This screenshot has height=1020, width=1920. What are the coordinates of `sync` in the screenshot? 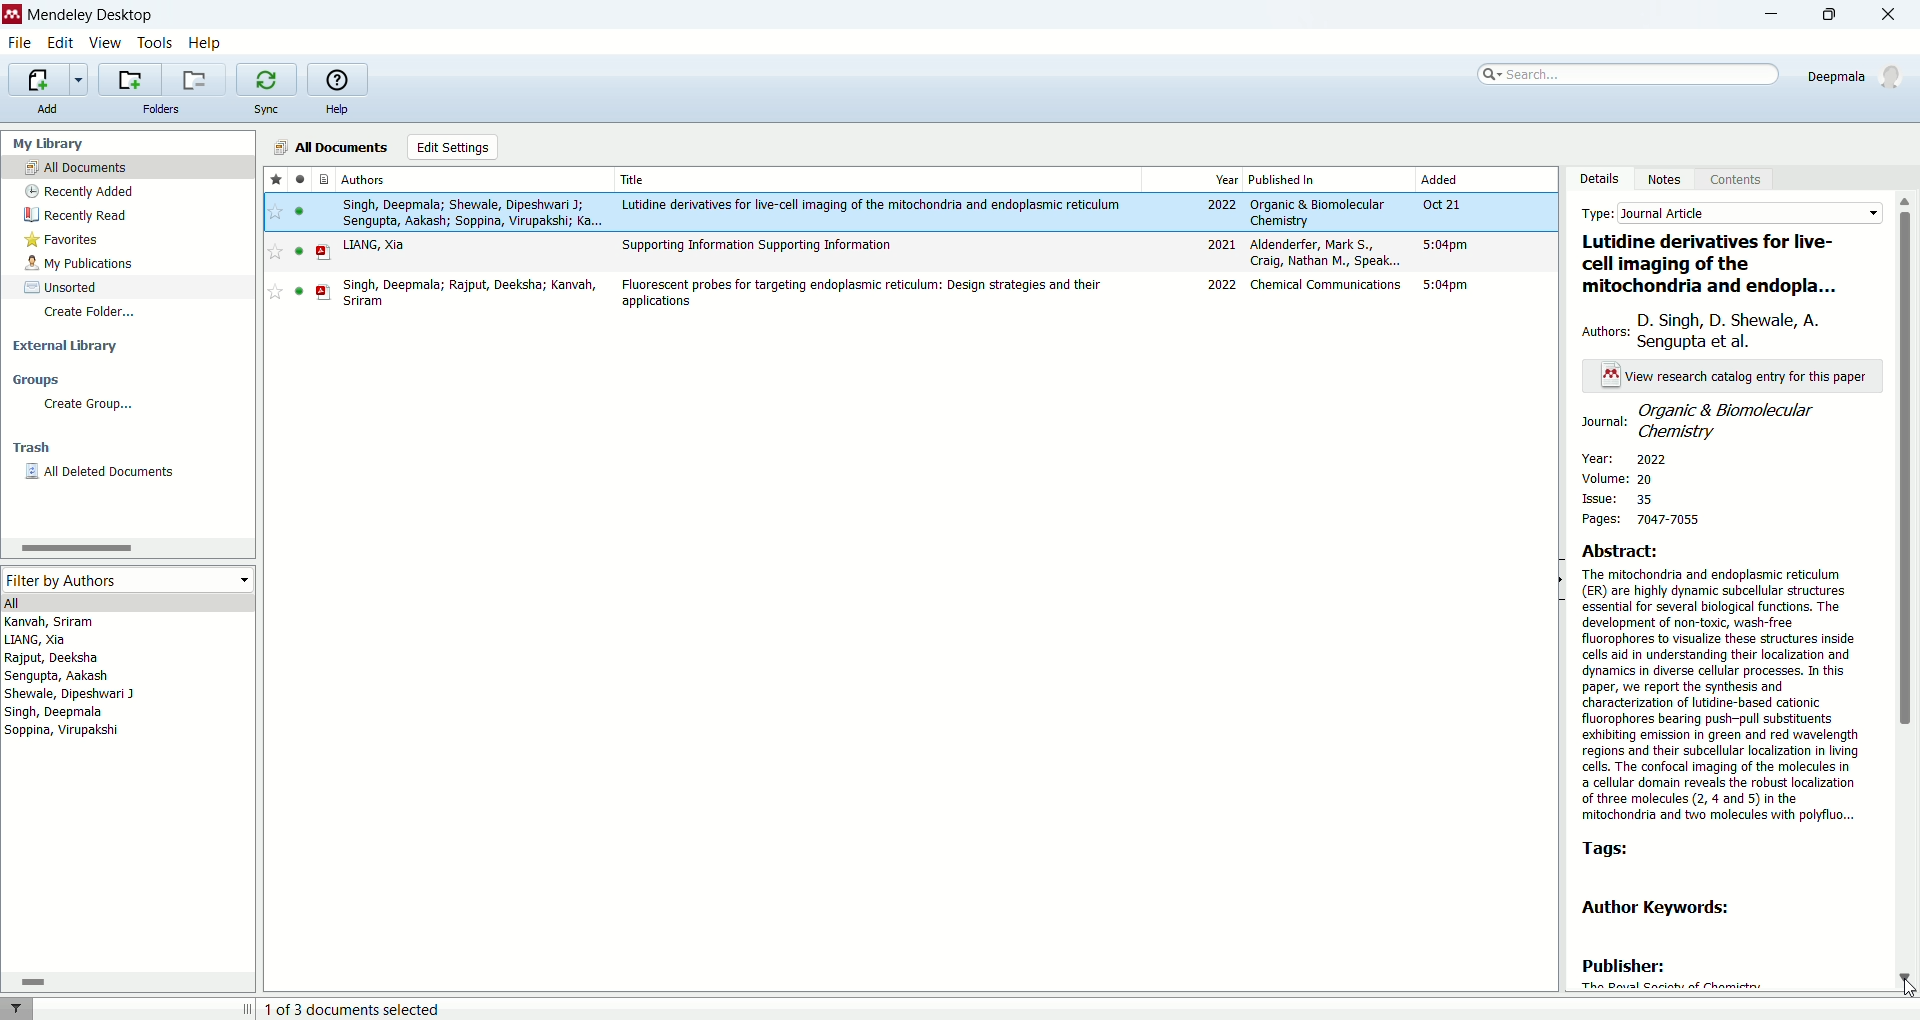 It's located at (265, 109).